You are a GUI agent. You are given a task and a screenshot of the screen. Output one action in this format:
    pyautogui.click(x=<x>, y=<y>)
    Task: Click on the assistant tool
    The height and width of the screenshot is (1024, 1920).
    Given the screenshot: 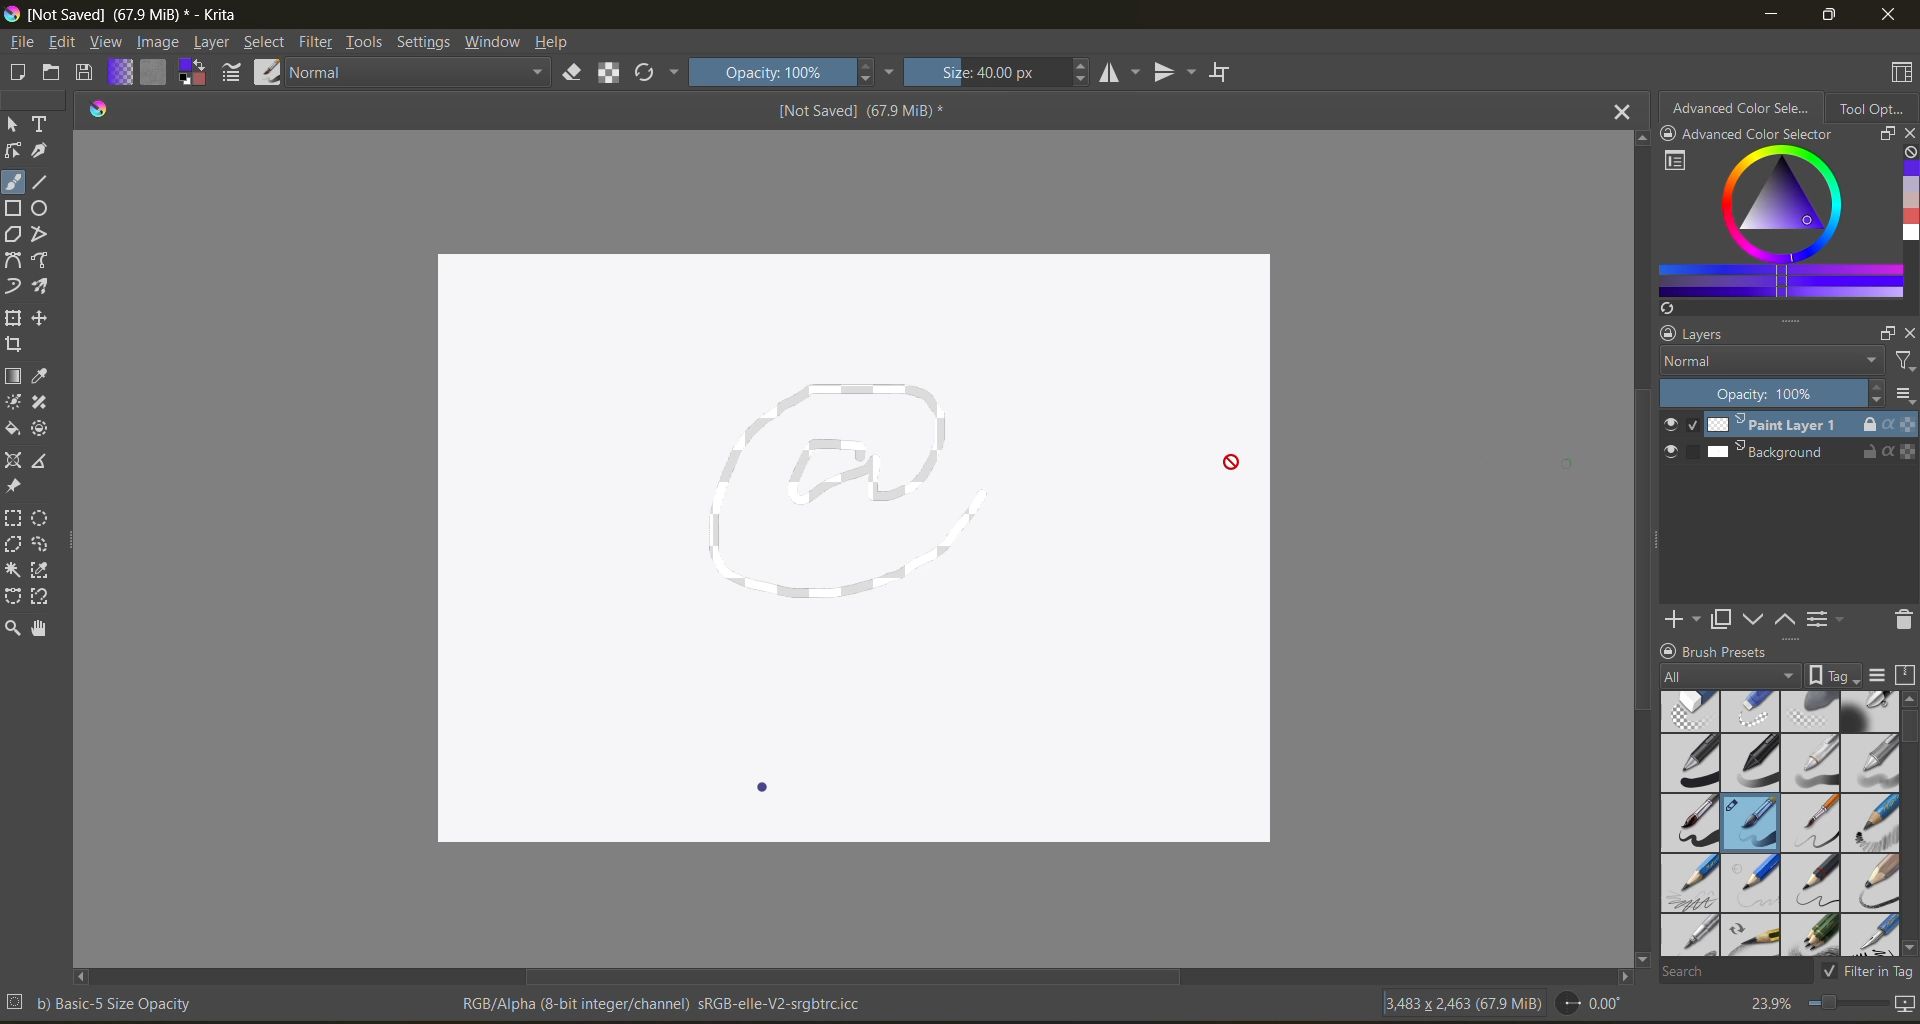 What is the action you would take?
    pyautogui.click(x=12, y=459)
    